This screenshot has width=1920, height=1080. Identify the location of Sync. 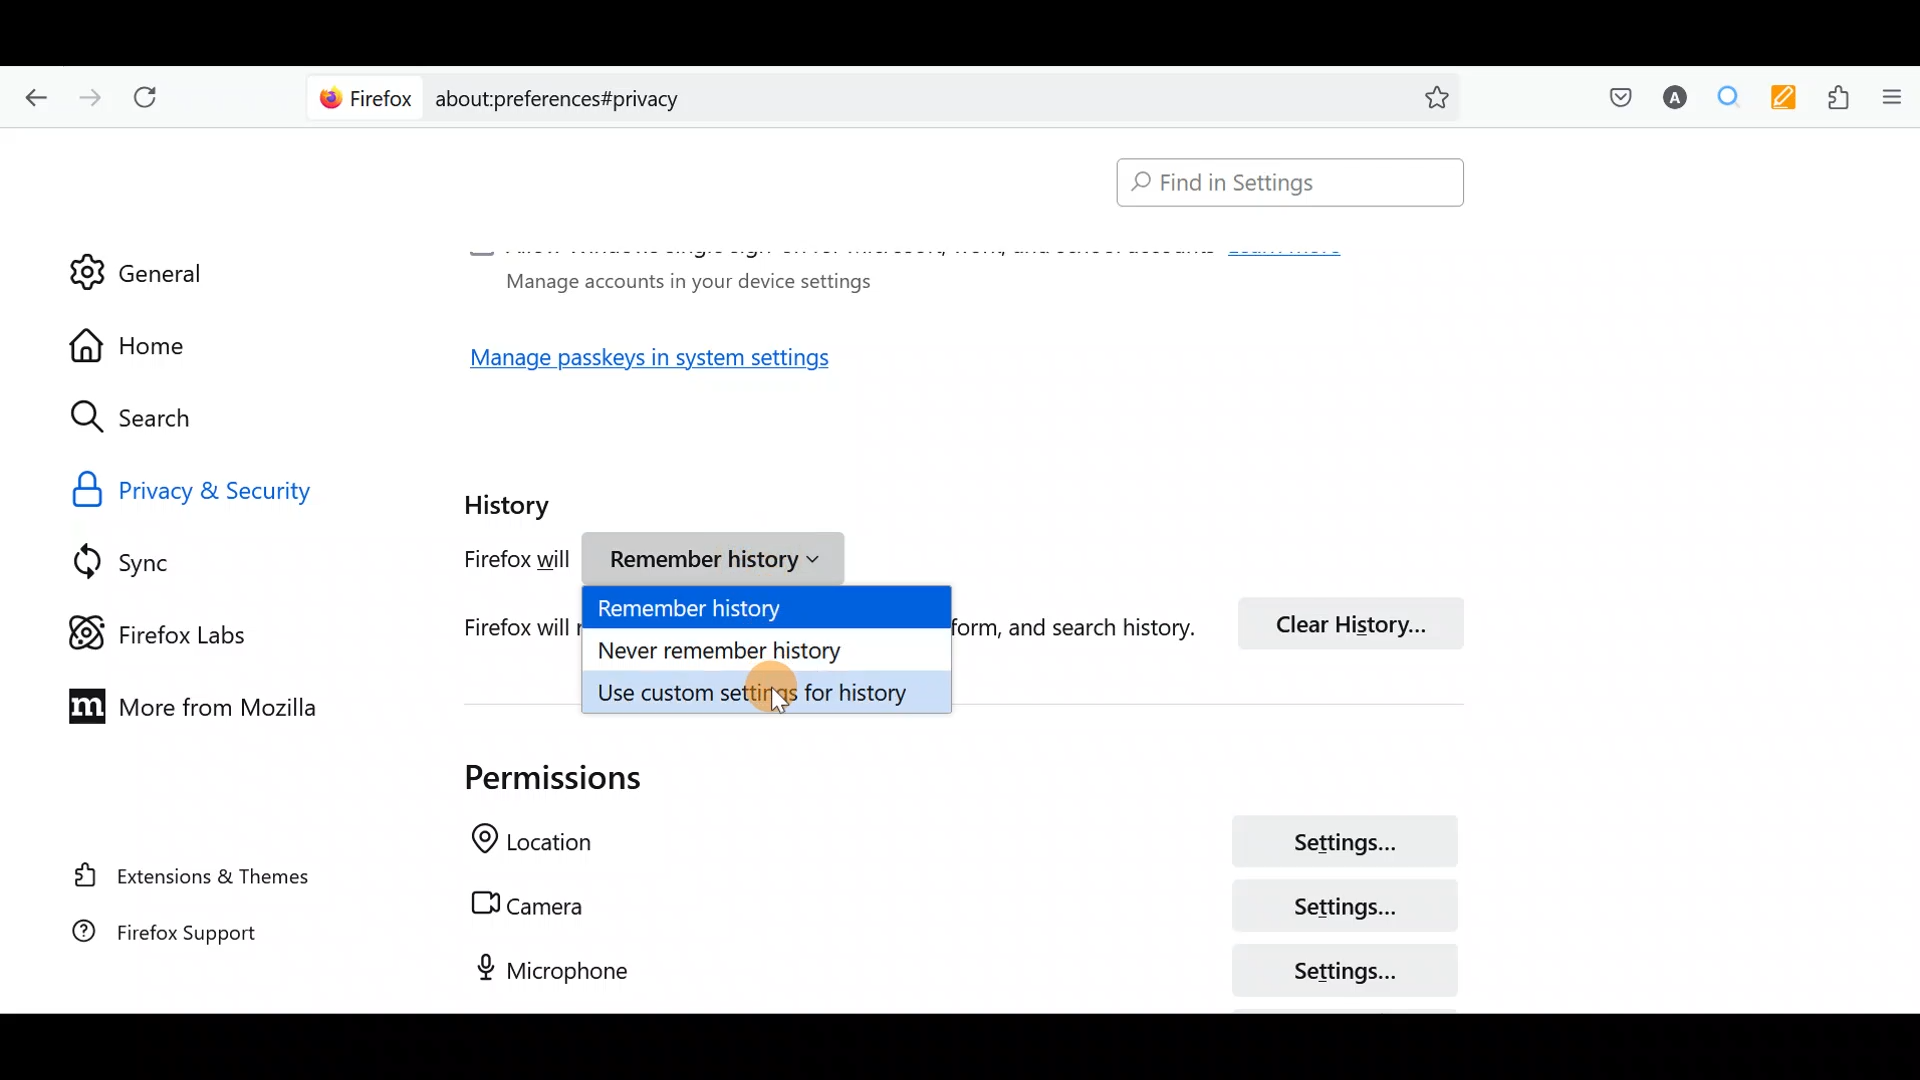
(149, 561).